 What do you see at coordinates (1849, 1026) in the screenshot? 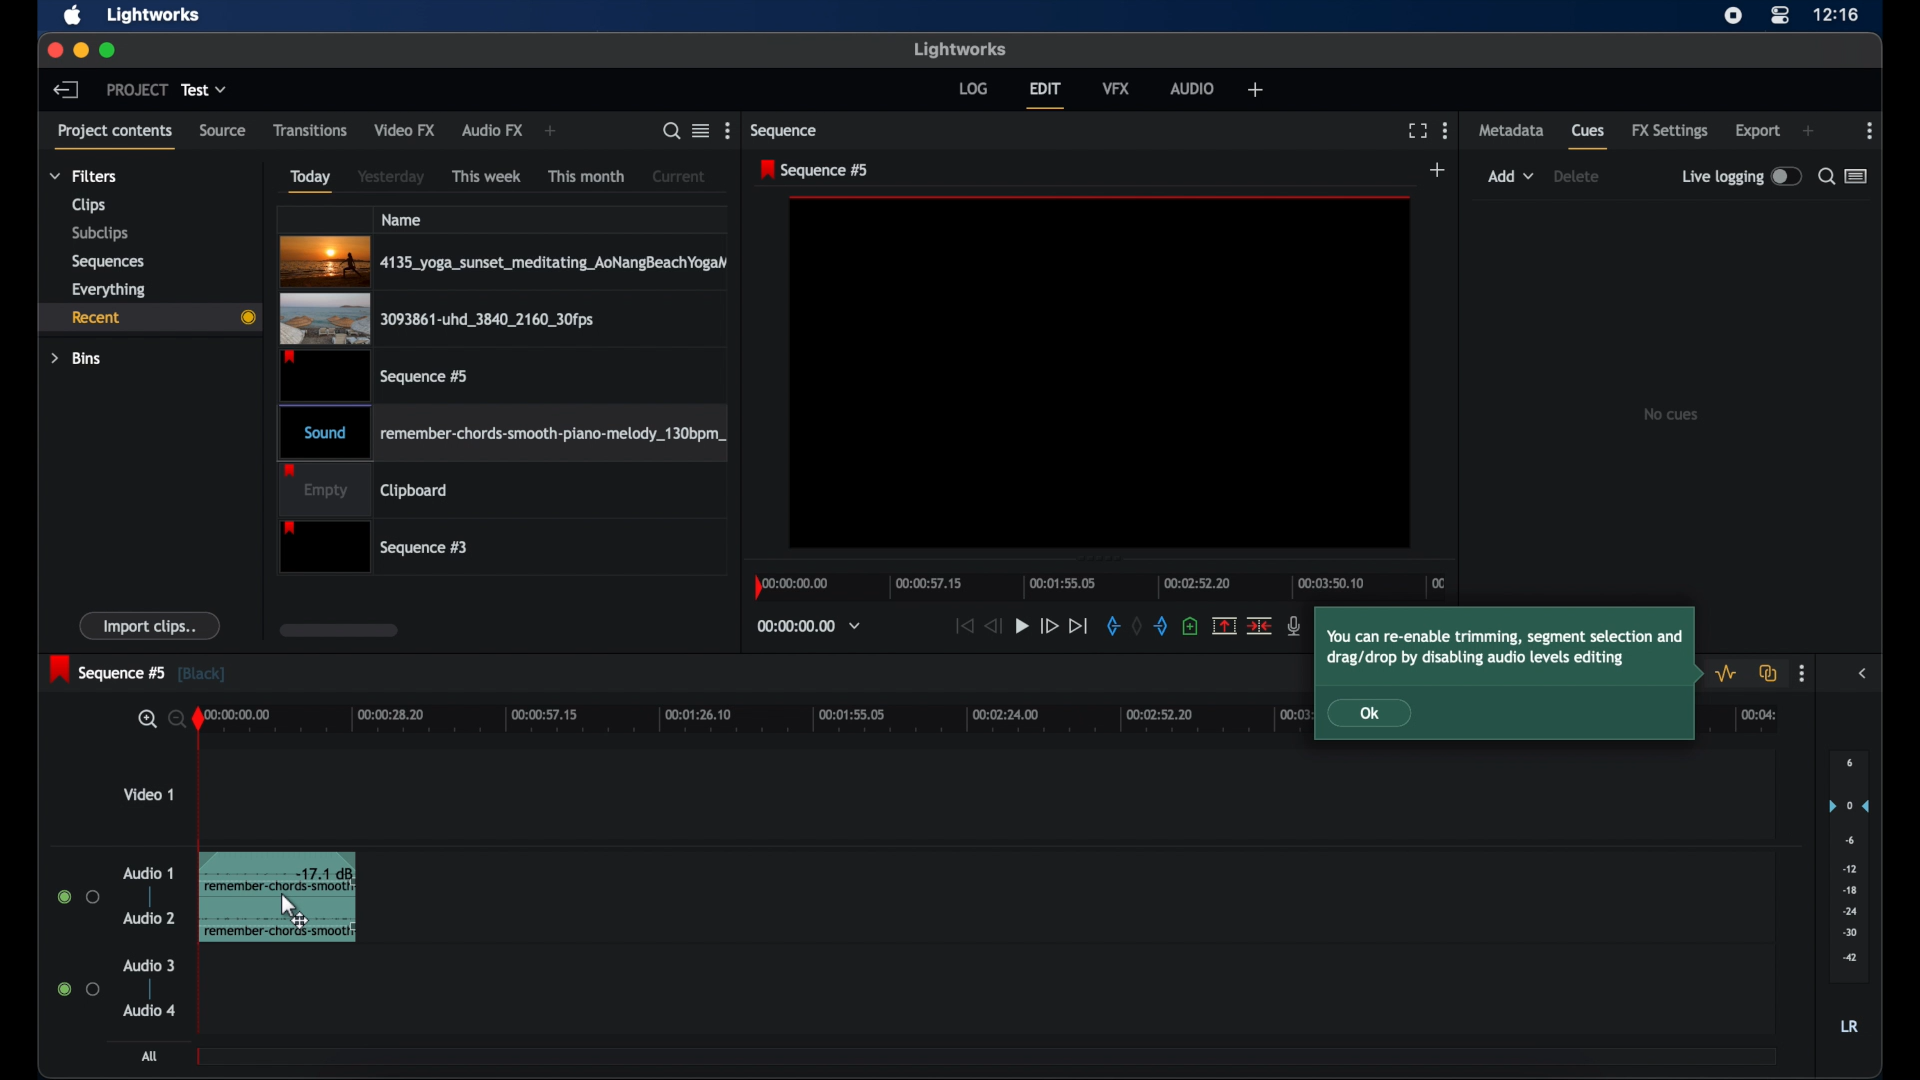
I see `LR` at bounding box center [1849, 1026].